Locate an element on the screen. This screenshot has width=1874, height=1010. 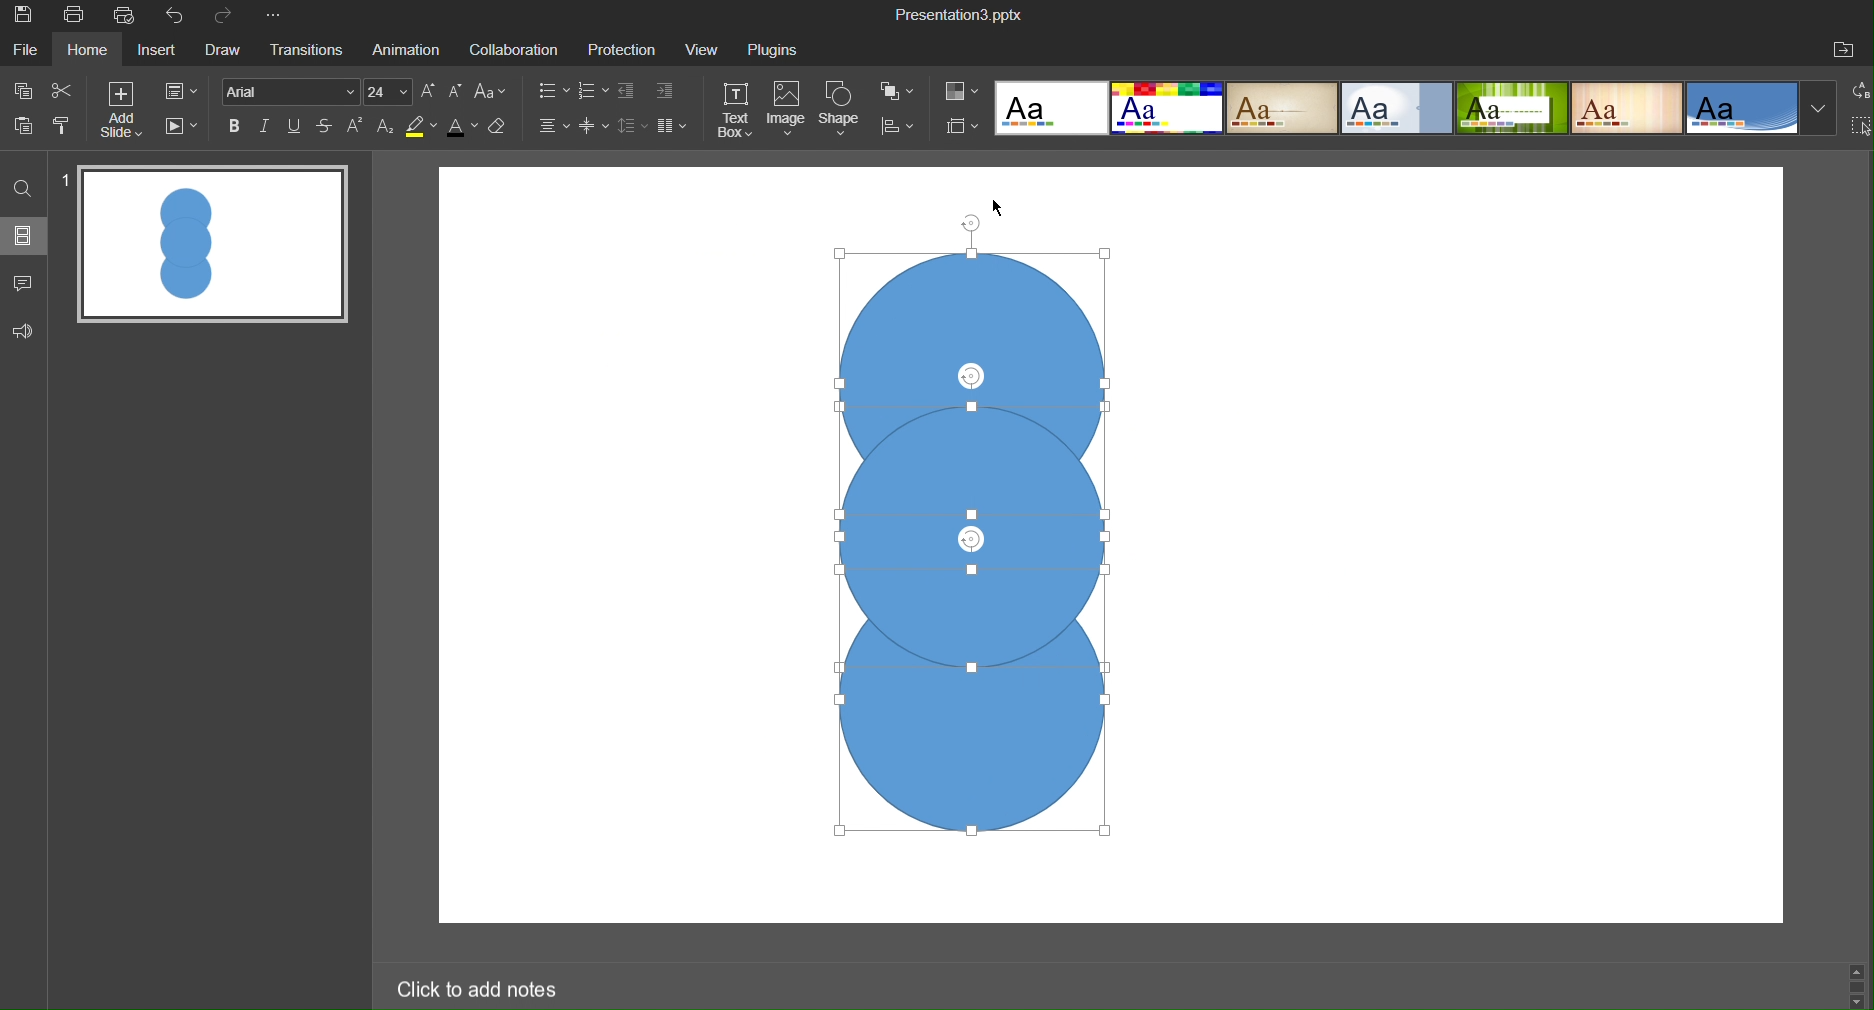
Playback is located at coordinates (184, 129).